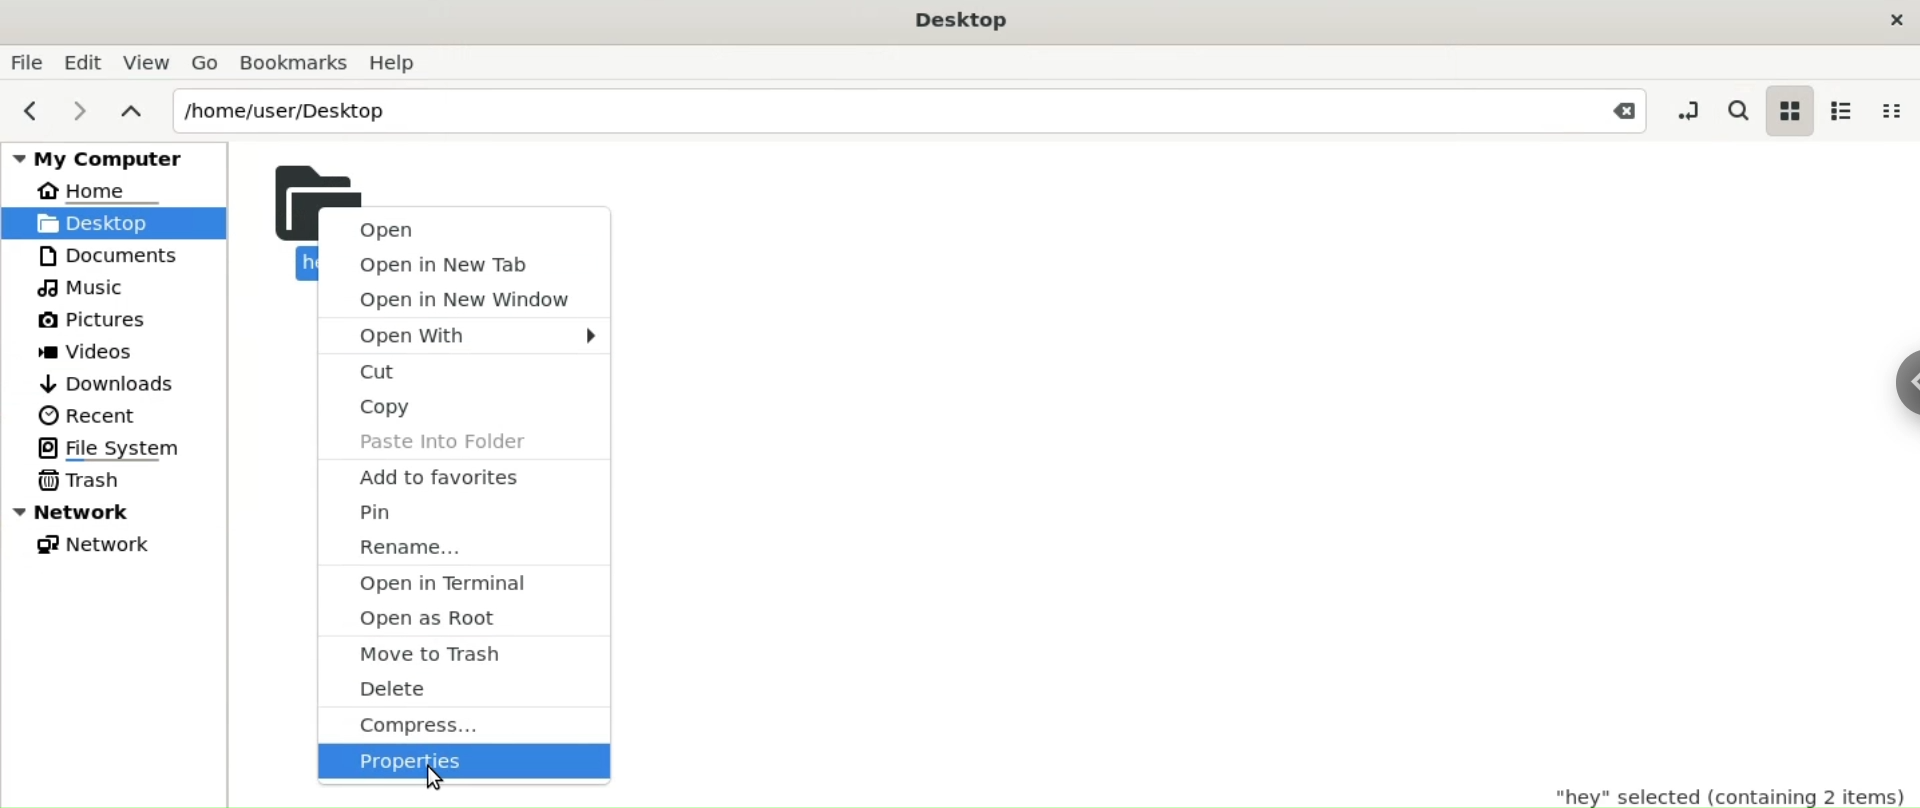 The image size is (1920, 808). I want to click on add to favourites, so click(464, 476).